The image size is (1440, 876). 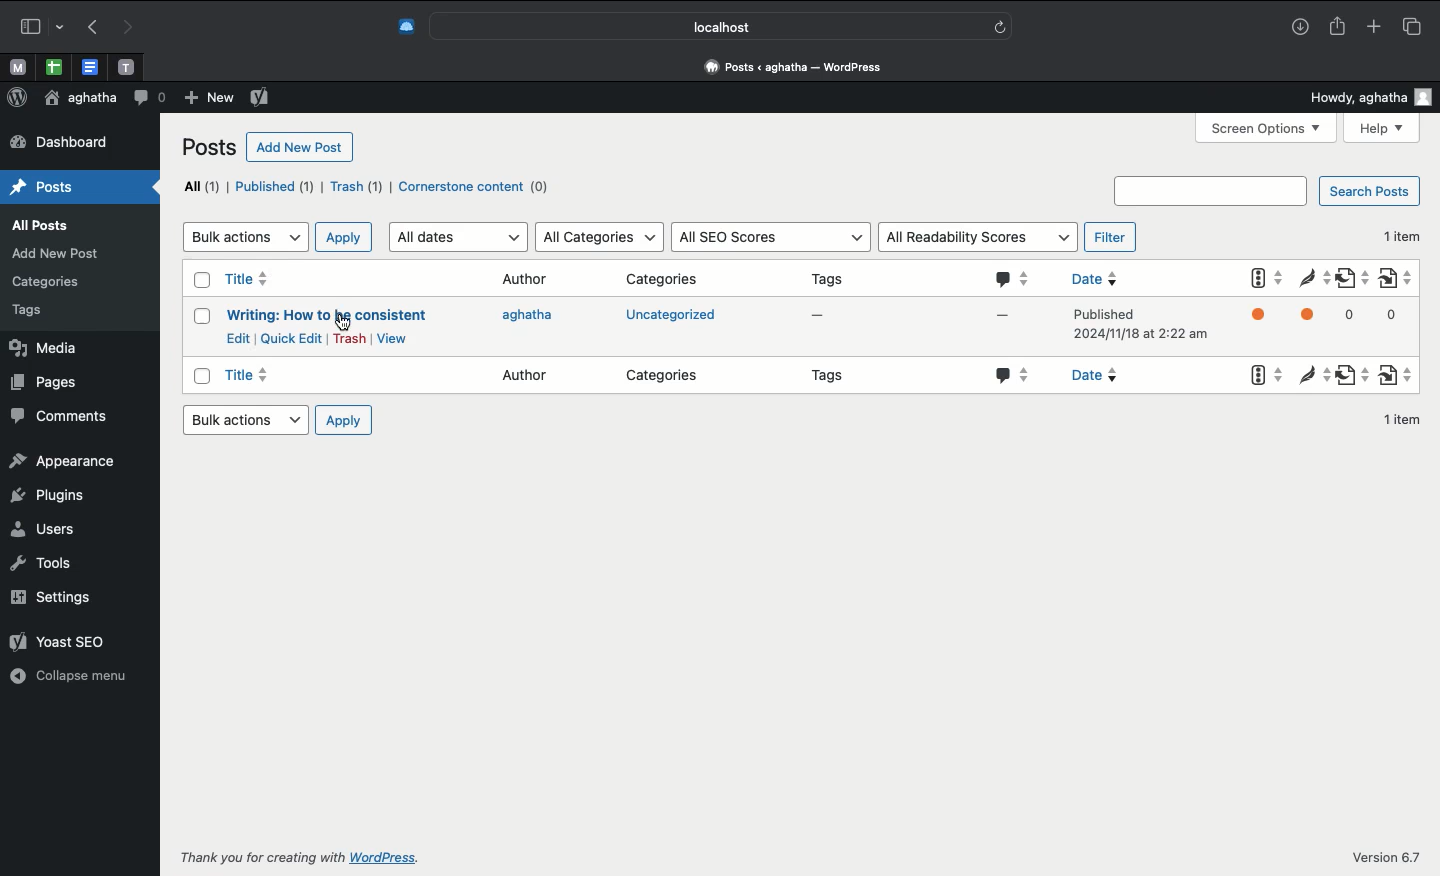 What do you see at coordinates (125, 29) in the screenshot?
I see `Next page` at bounding box center [125, 29].